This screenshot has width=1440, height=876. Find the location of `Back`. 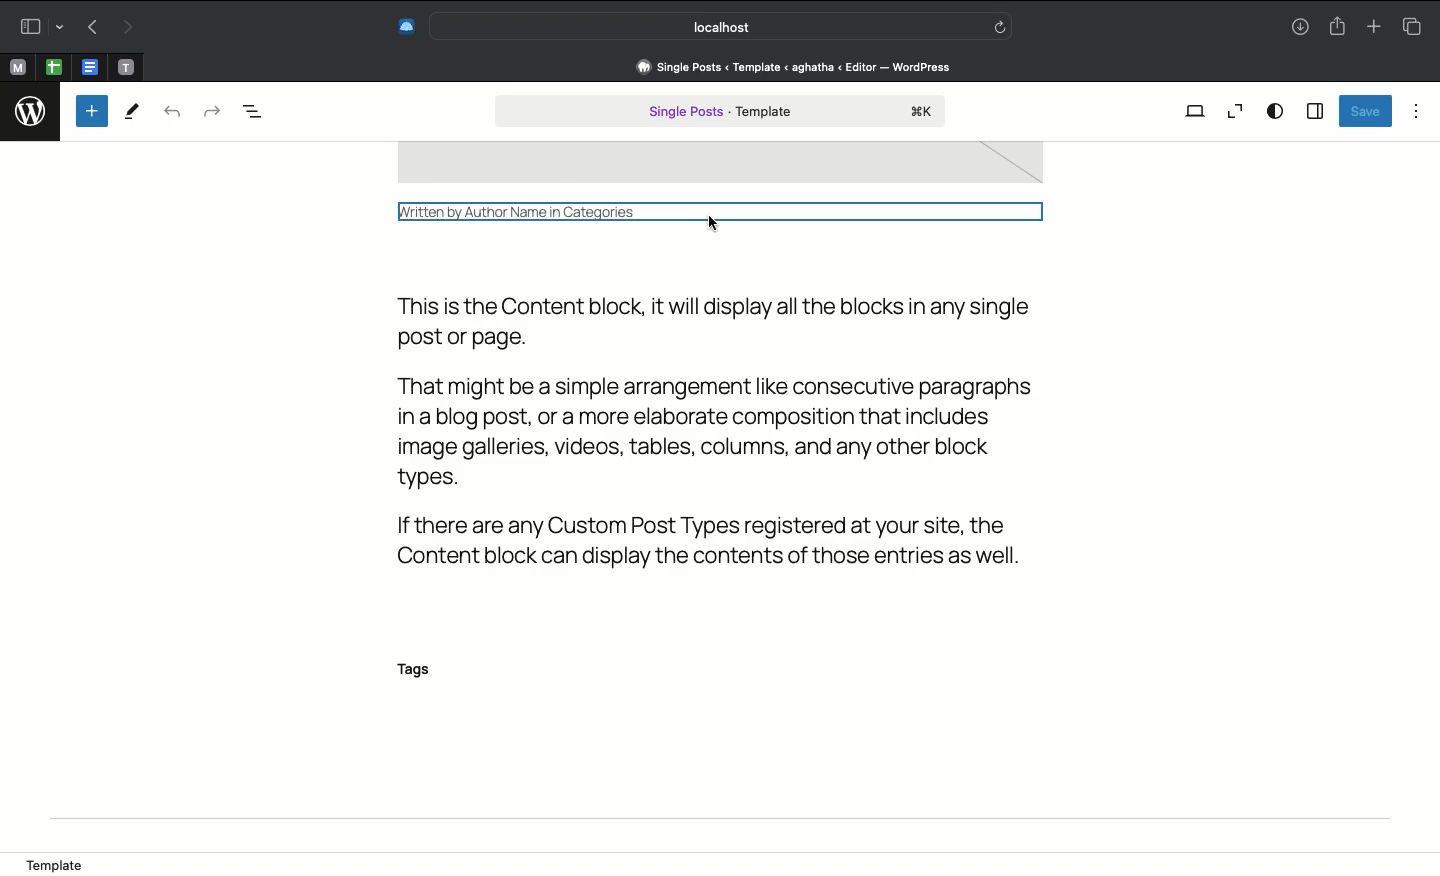

Back is located at coordinates (92, 28).